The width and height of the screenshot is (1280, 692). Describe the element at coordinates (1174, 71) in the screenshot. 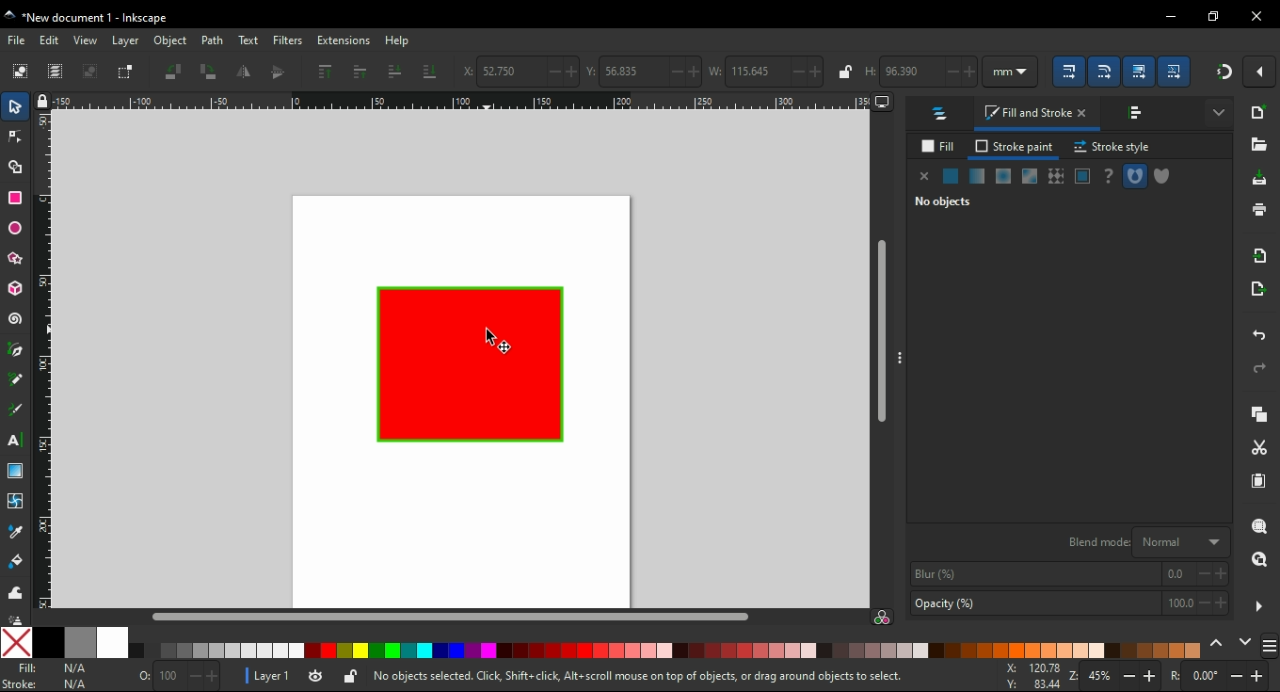

I see `scaling options` at that location.